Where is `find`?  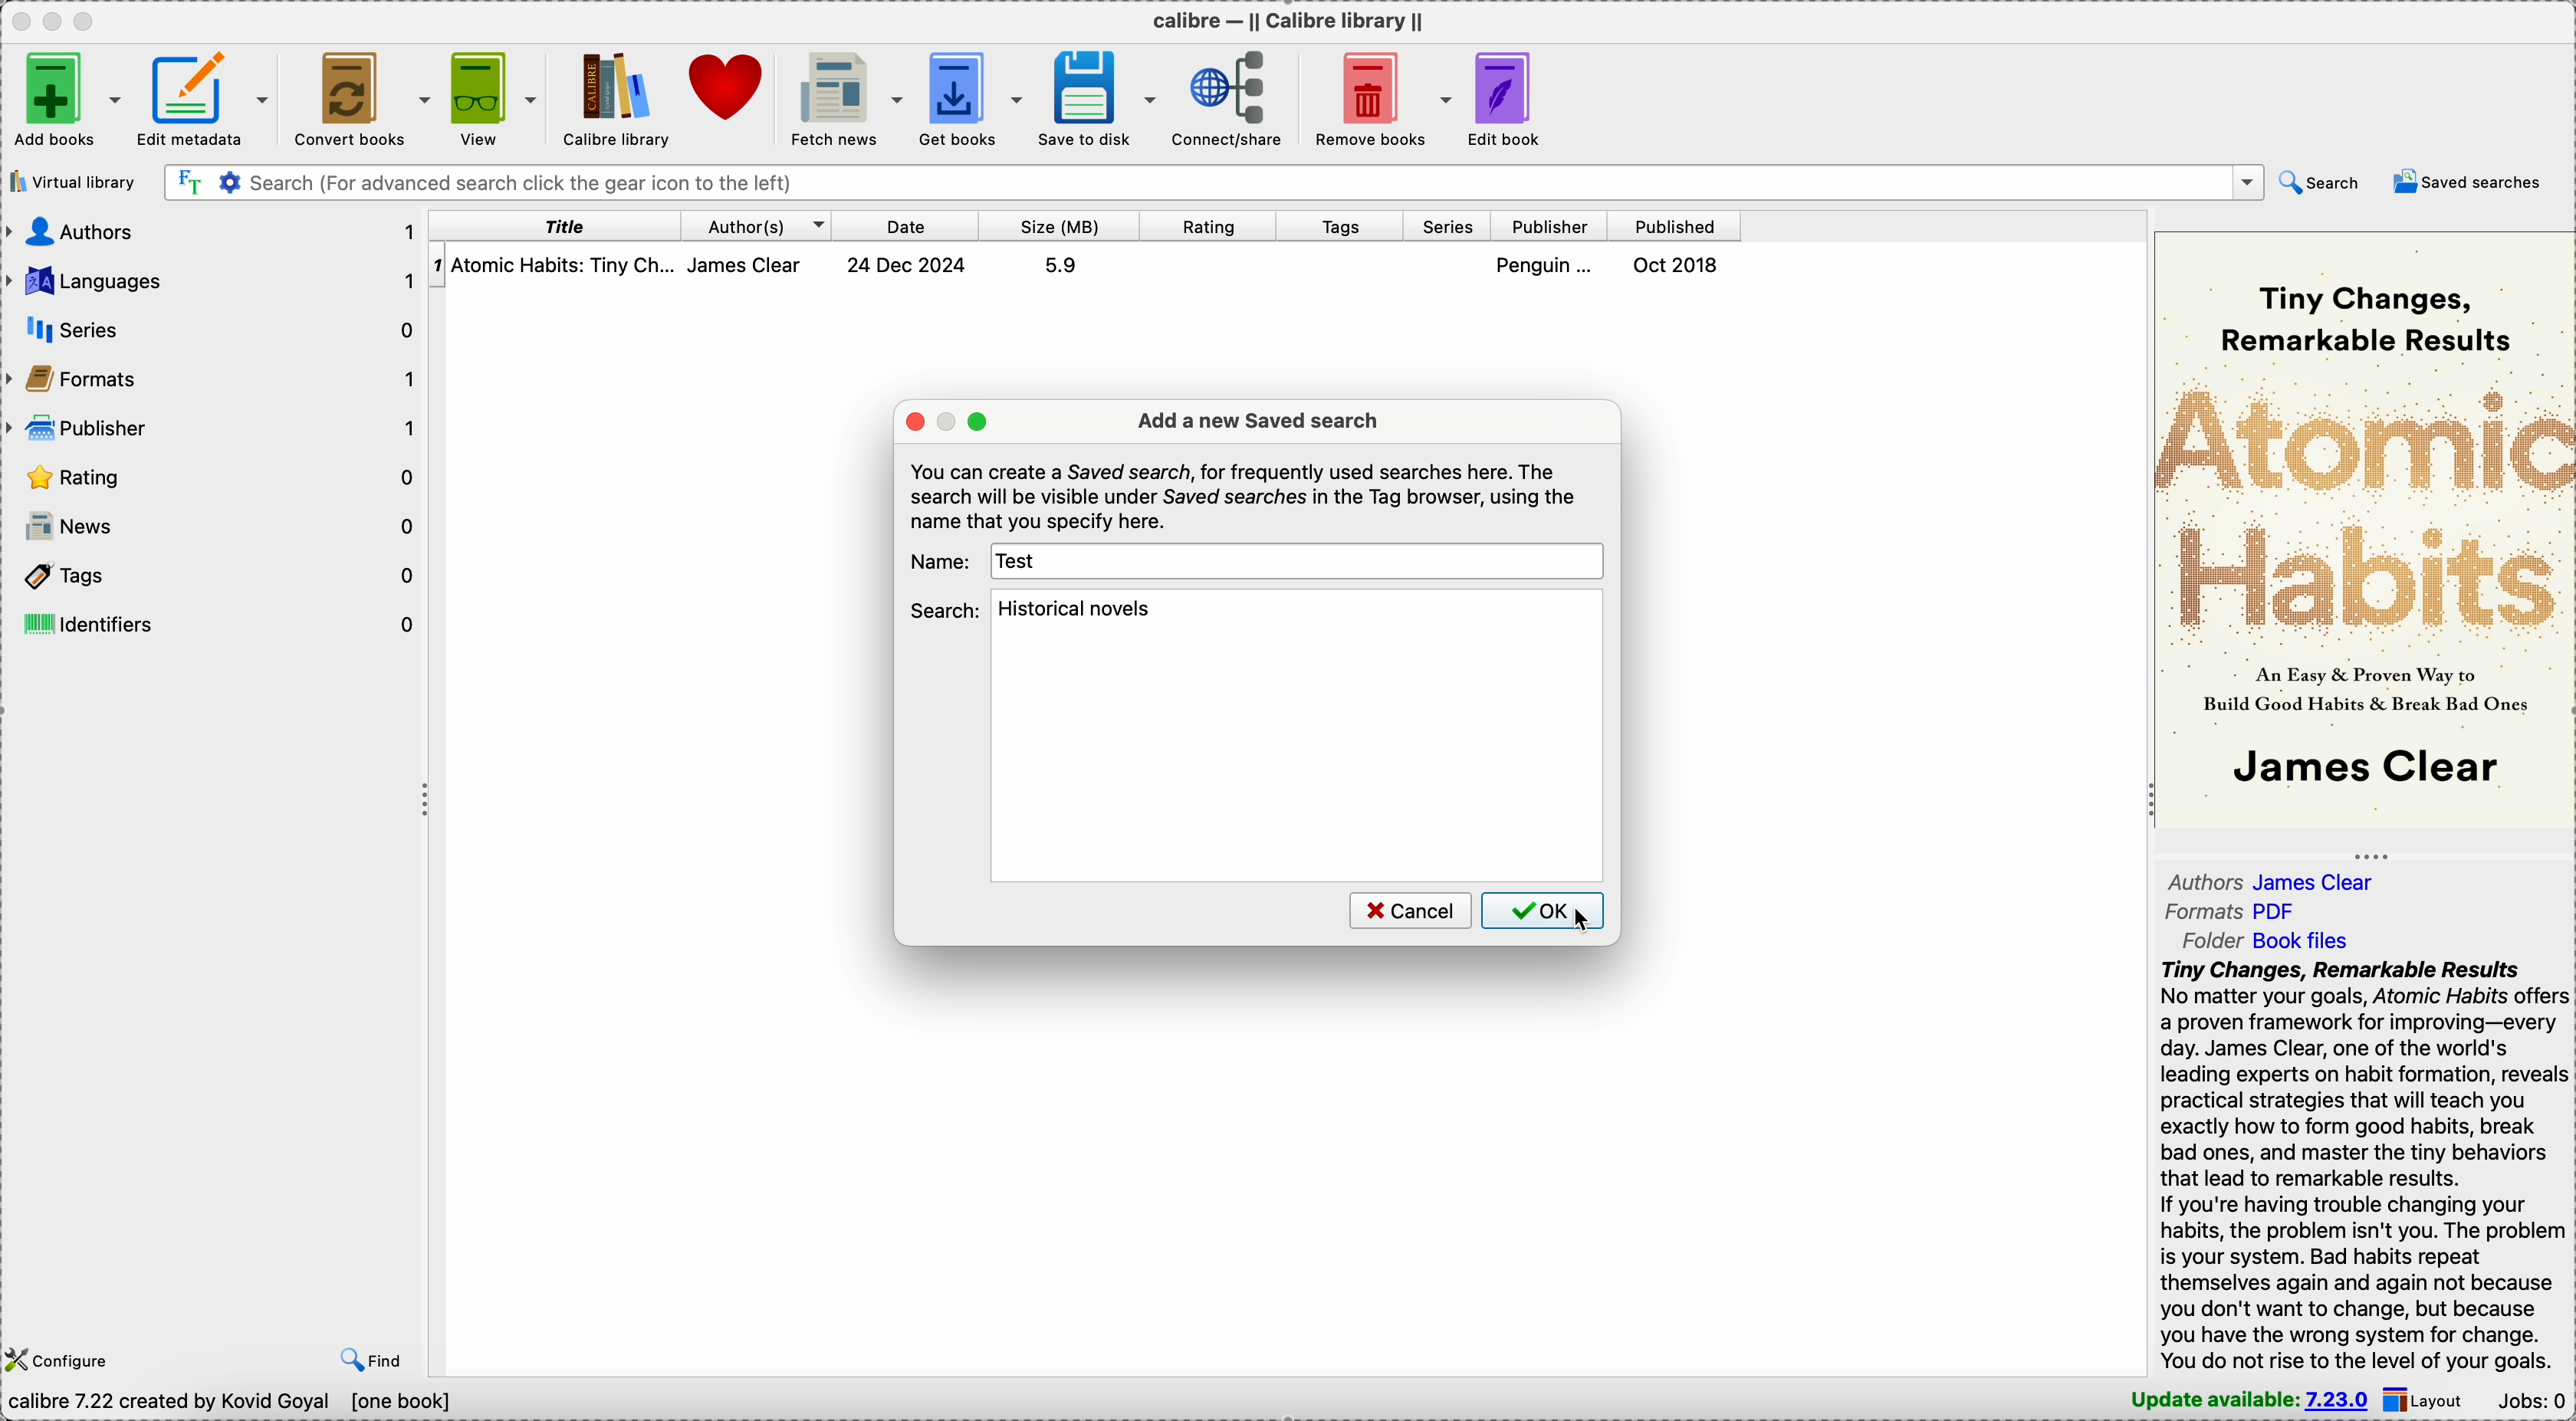
find is located at coordinates (372, 1356).